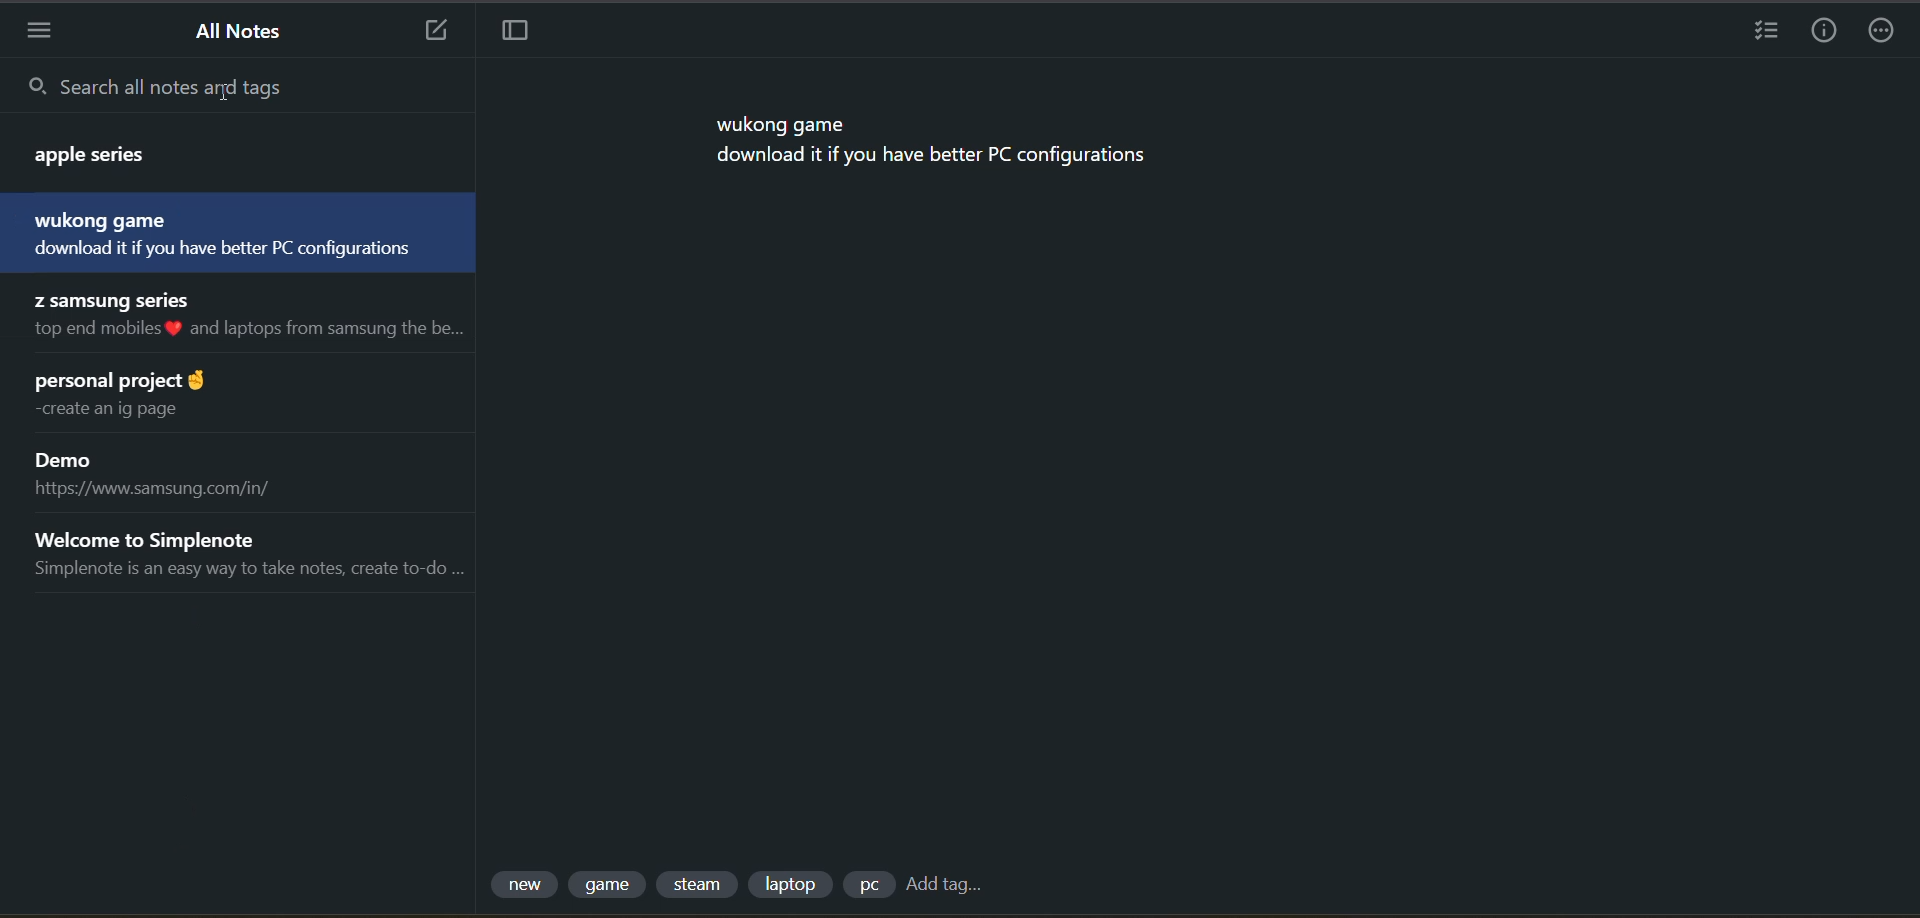  I want to click on menu, so click(34, 30).